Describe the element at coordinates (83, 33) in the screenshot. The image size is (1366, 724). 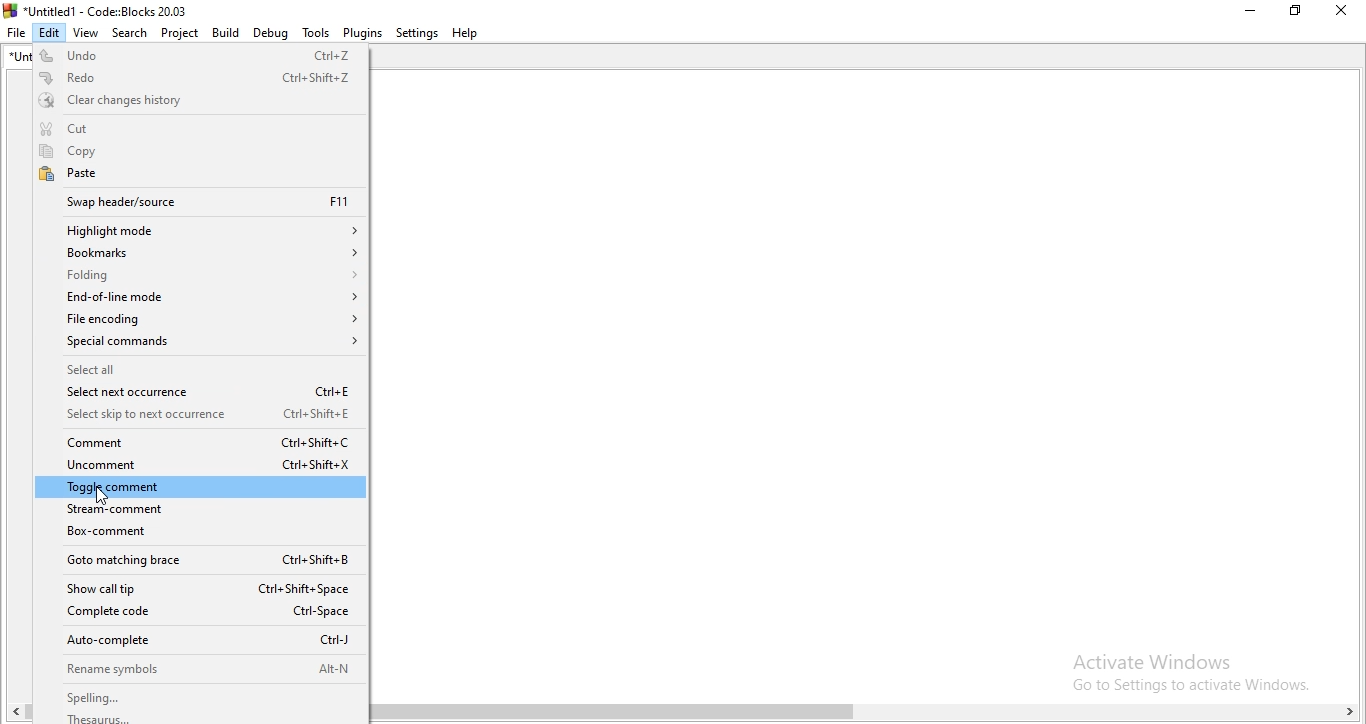
I see `View ` at that location.